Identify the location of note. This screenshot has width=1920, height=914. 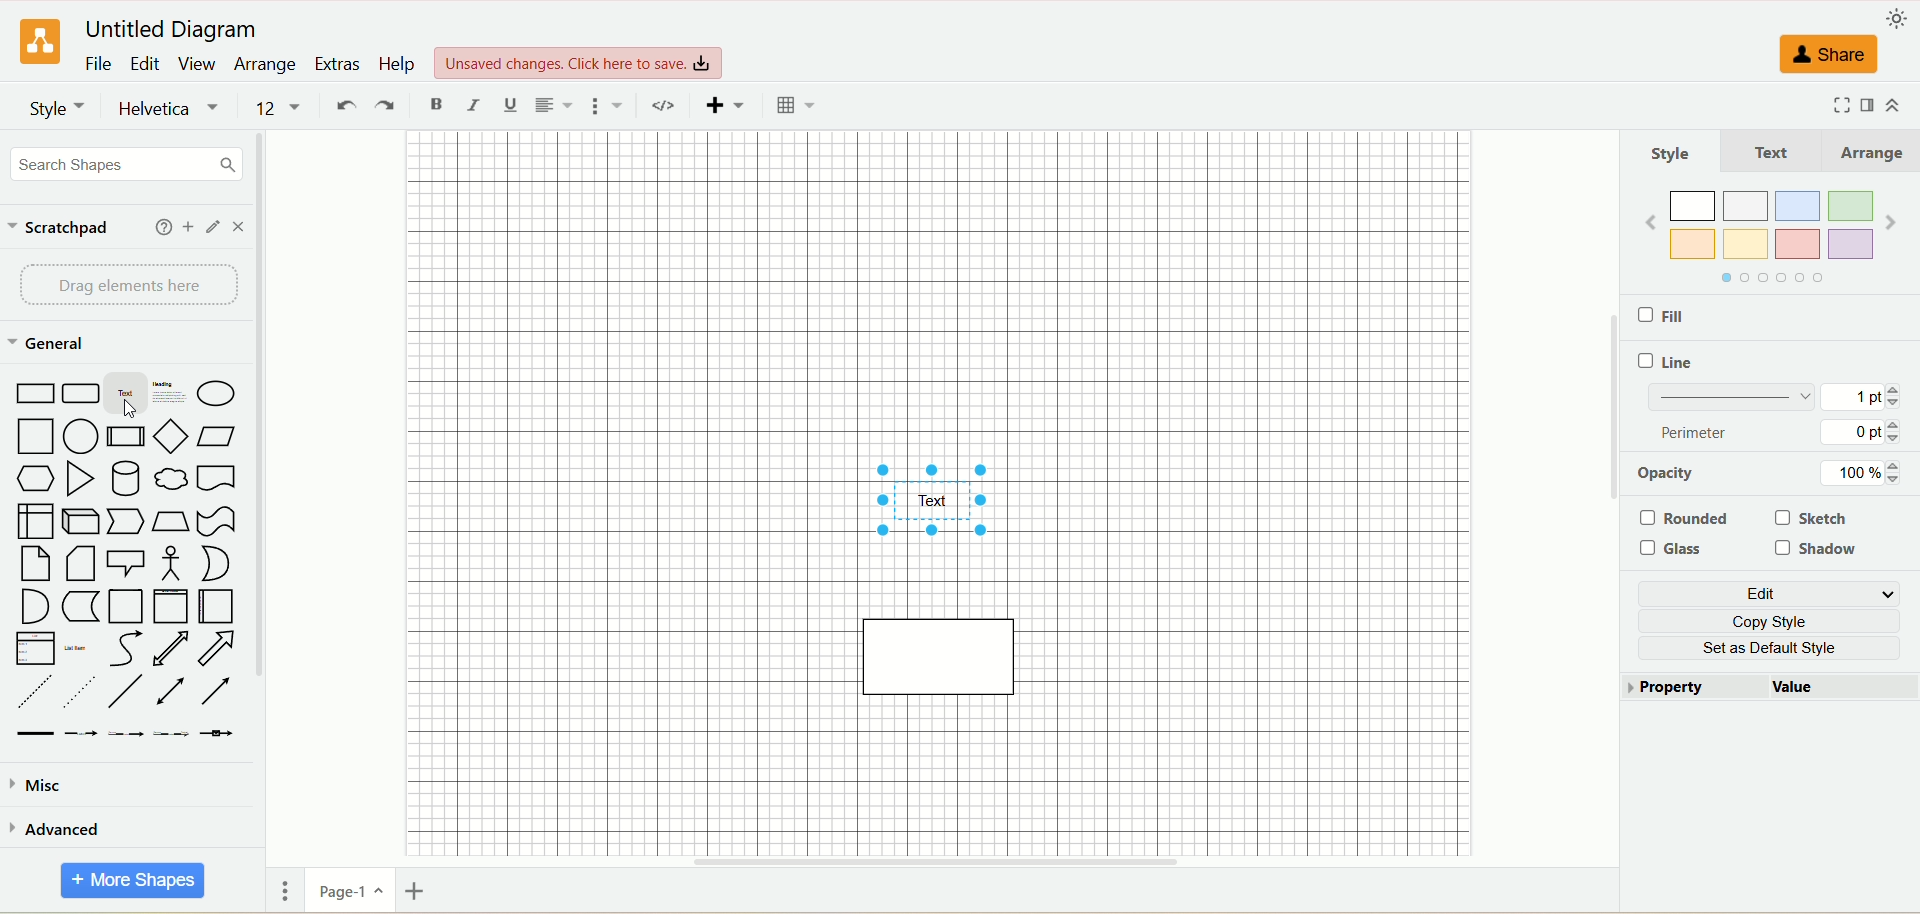
(34, 564).